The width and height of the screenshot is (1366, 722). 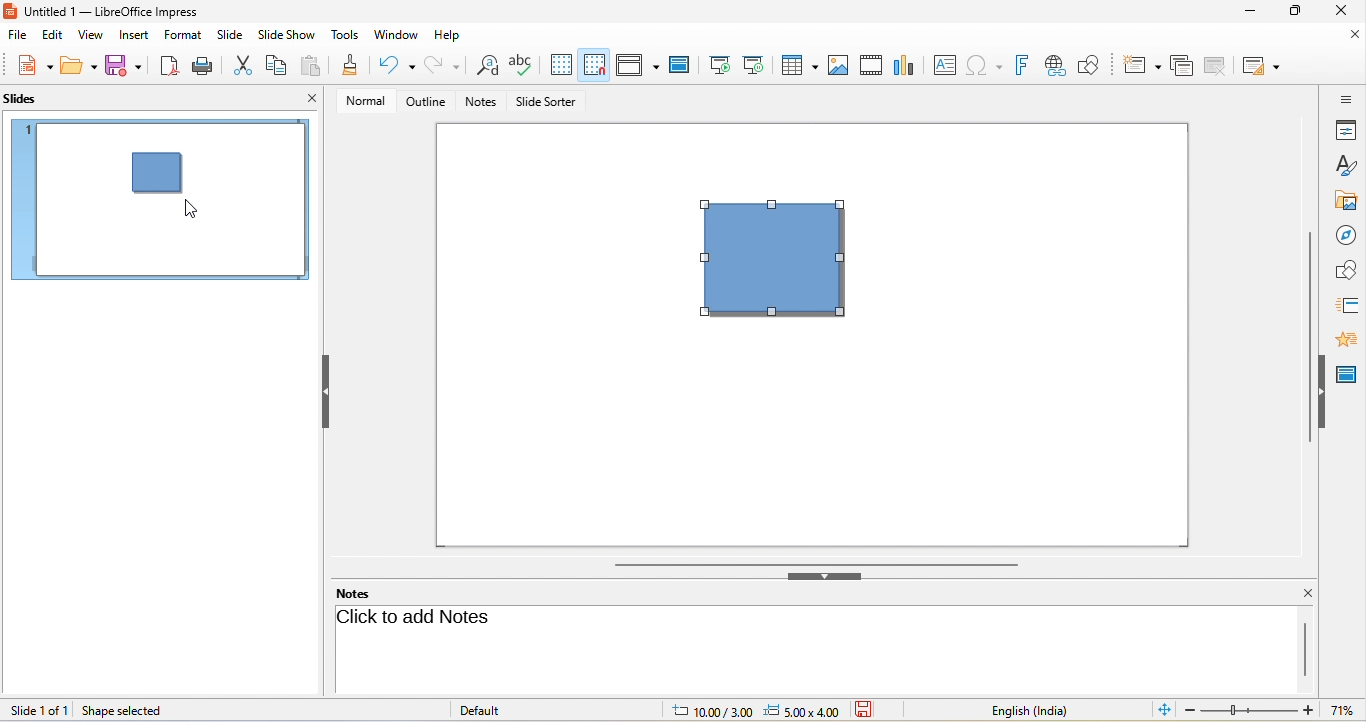 I want to click on 10.00/3.00, so click(x=706, y=712).